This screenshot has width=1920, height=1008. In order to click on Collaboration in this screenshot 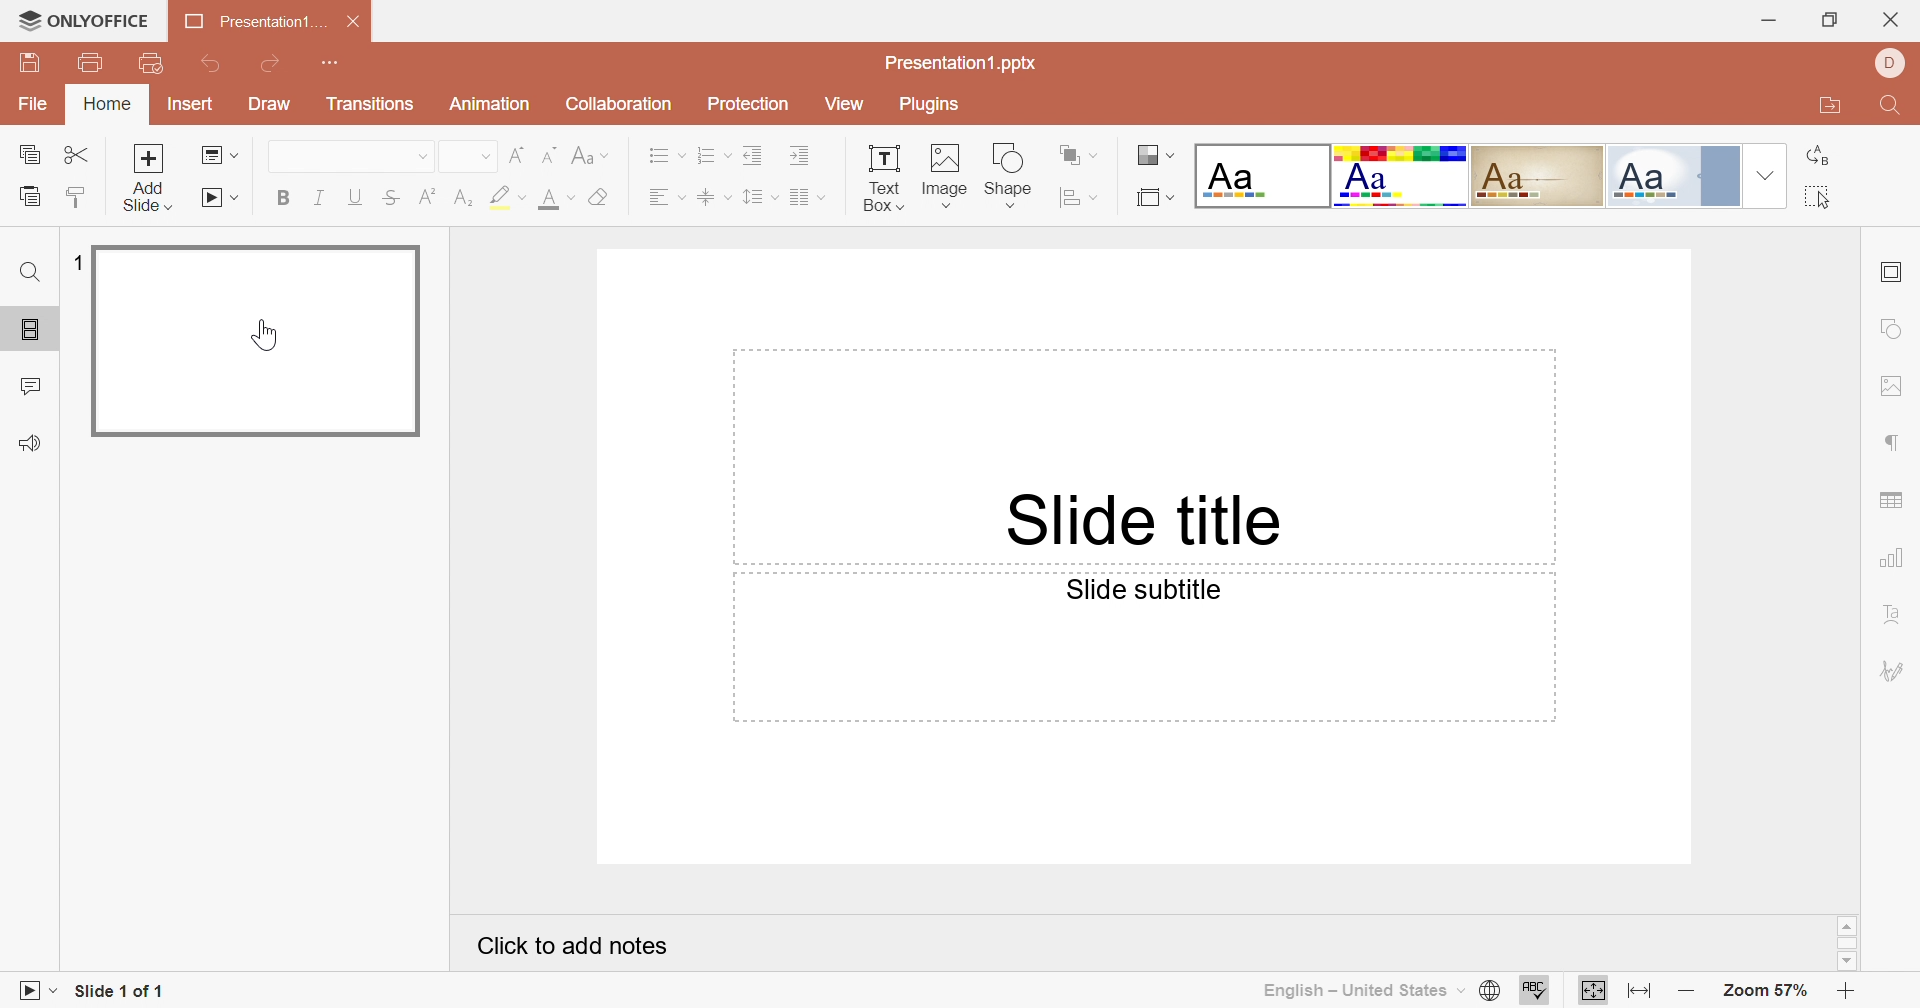, I will do `click(617, 105)`.